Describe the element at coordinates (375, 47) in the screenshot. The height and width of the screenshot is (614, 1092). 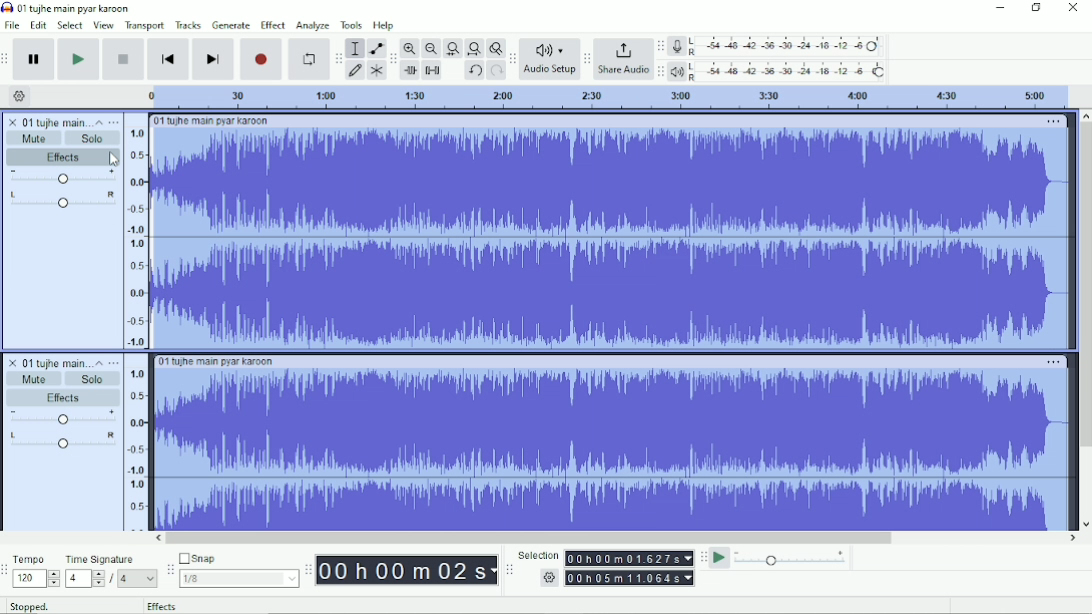
I see `Envelope tool` at that location.